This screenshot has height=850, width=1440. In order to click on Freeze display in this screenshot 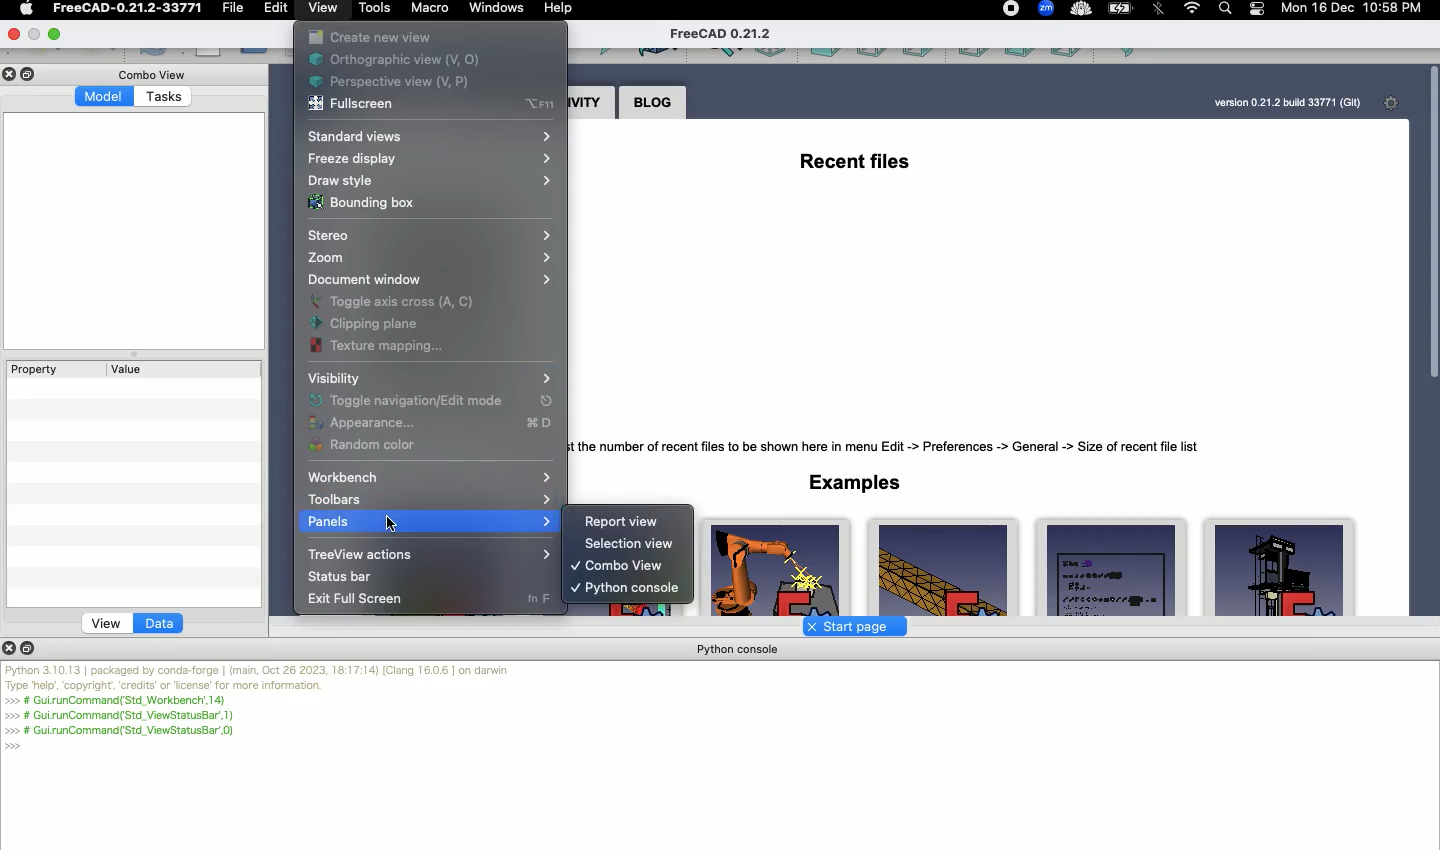, I will do `click(426, 162)`.